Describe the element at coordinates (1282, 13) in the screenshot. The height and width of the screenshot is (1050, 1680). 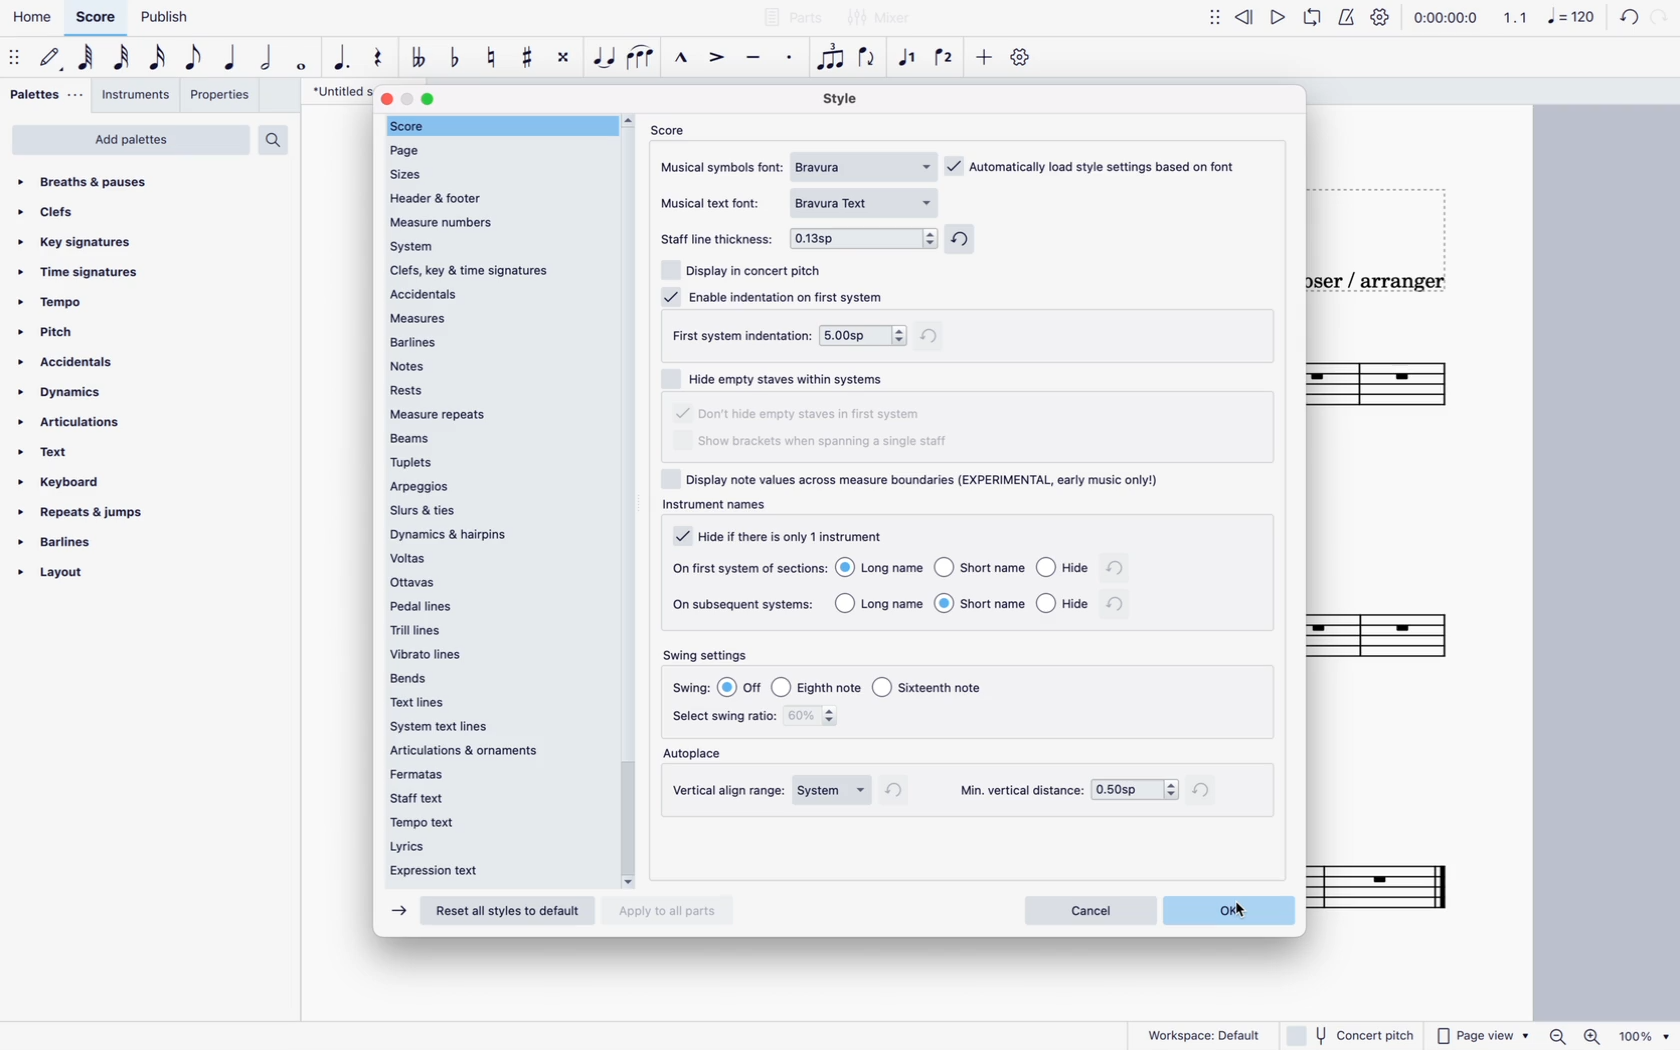
I see `forward` at that location.